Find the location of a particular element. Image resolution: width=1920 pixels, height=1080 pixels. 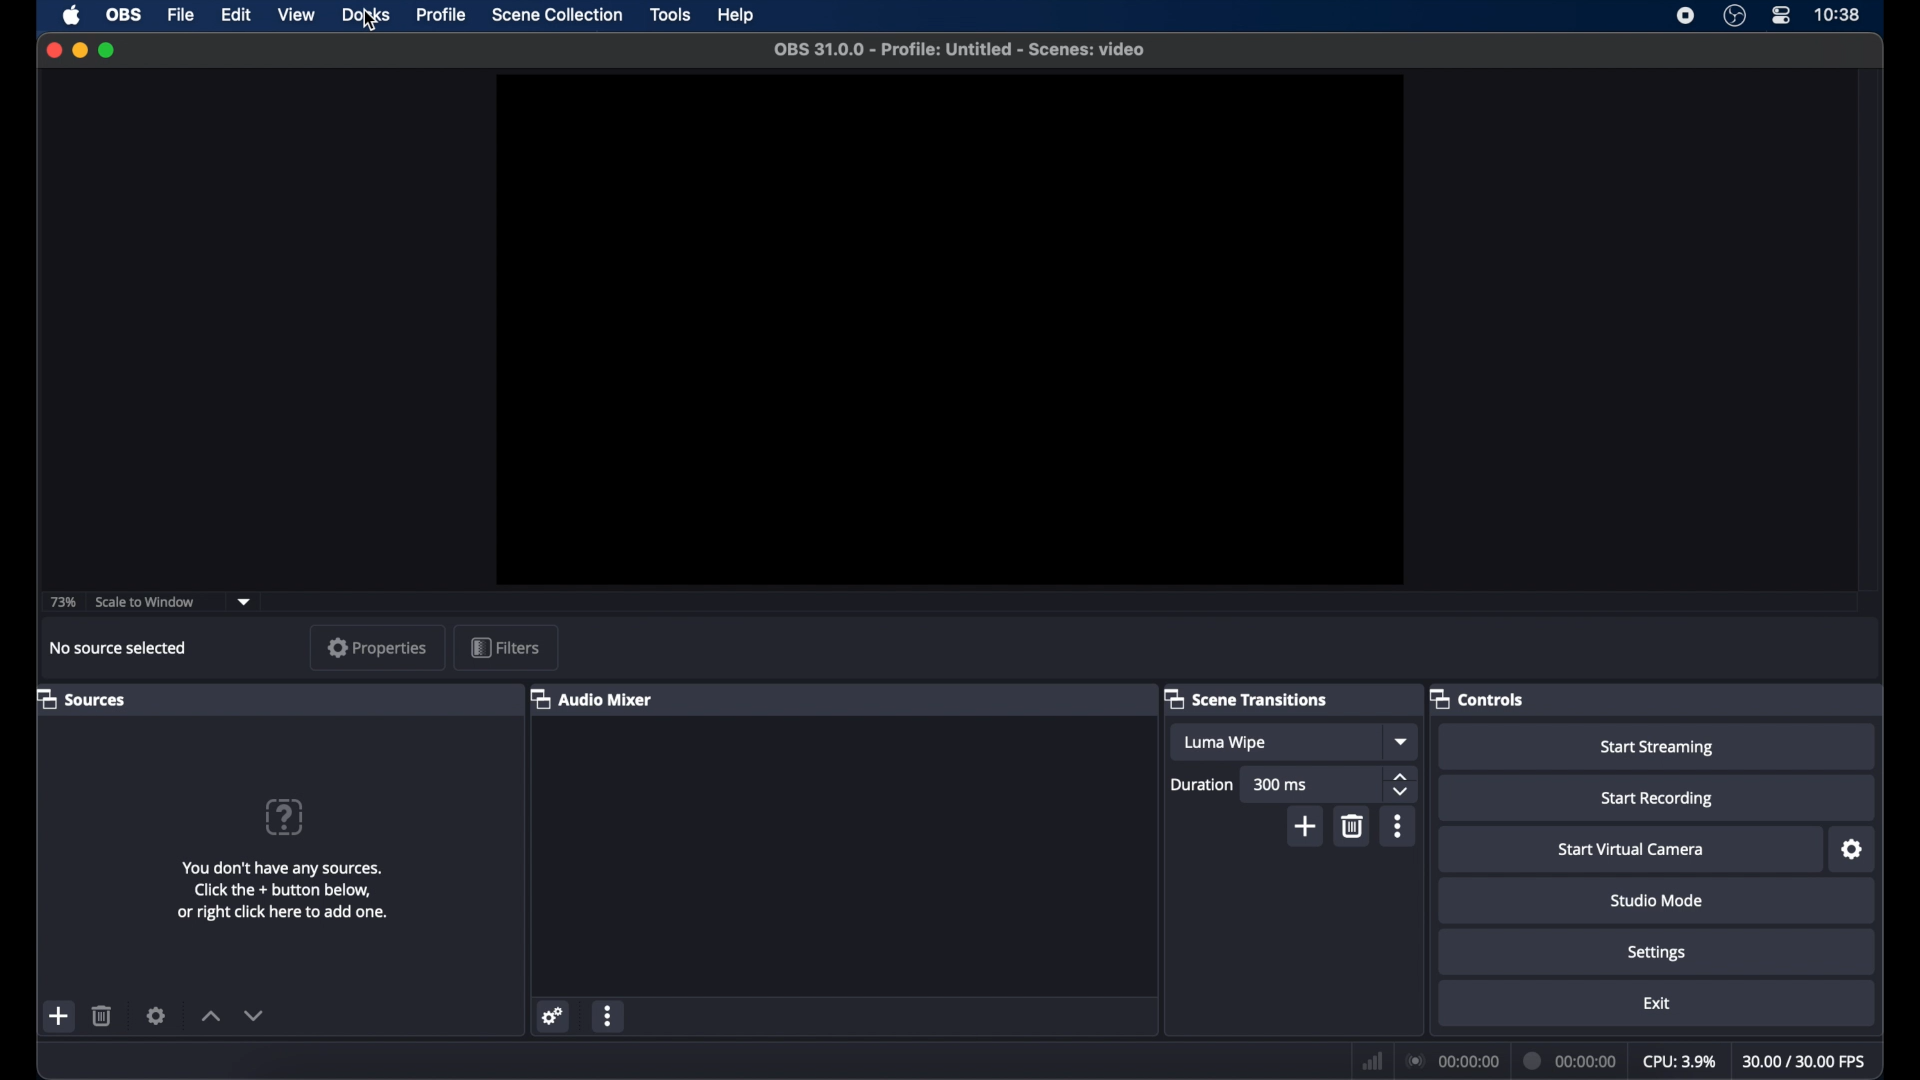

screen recorder icon is located at coordinates (1685, 16).